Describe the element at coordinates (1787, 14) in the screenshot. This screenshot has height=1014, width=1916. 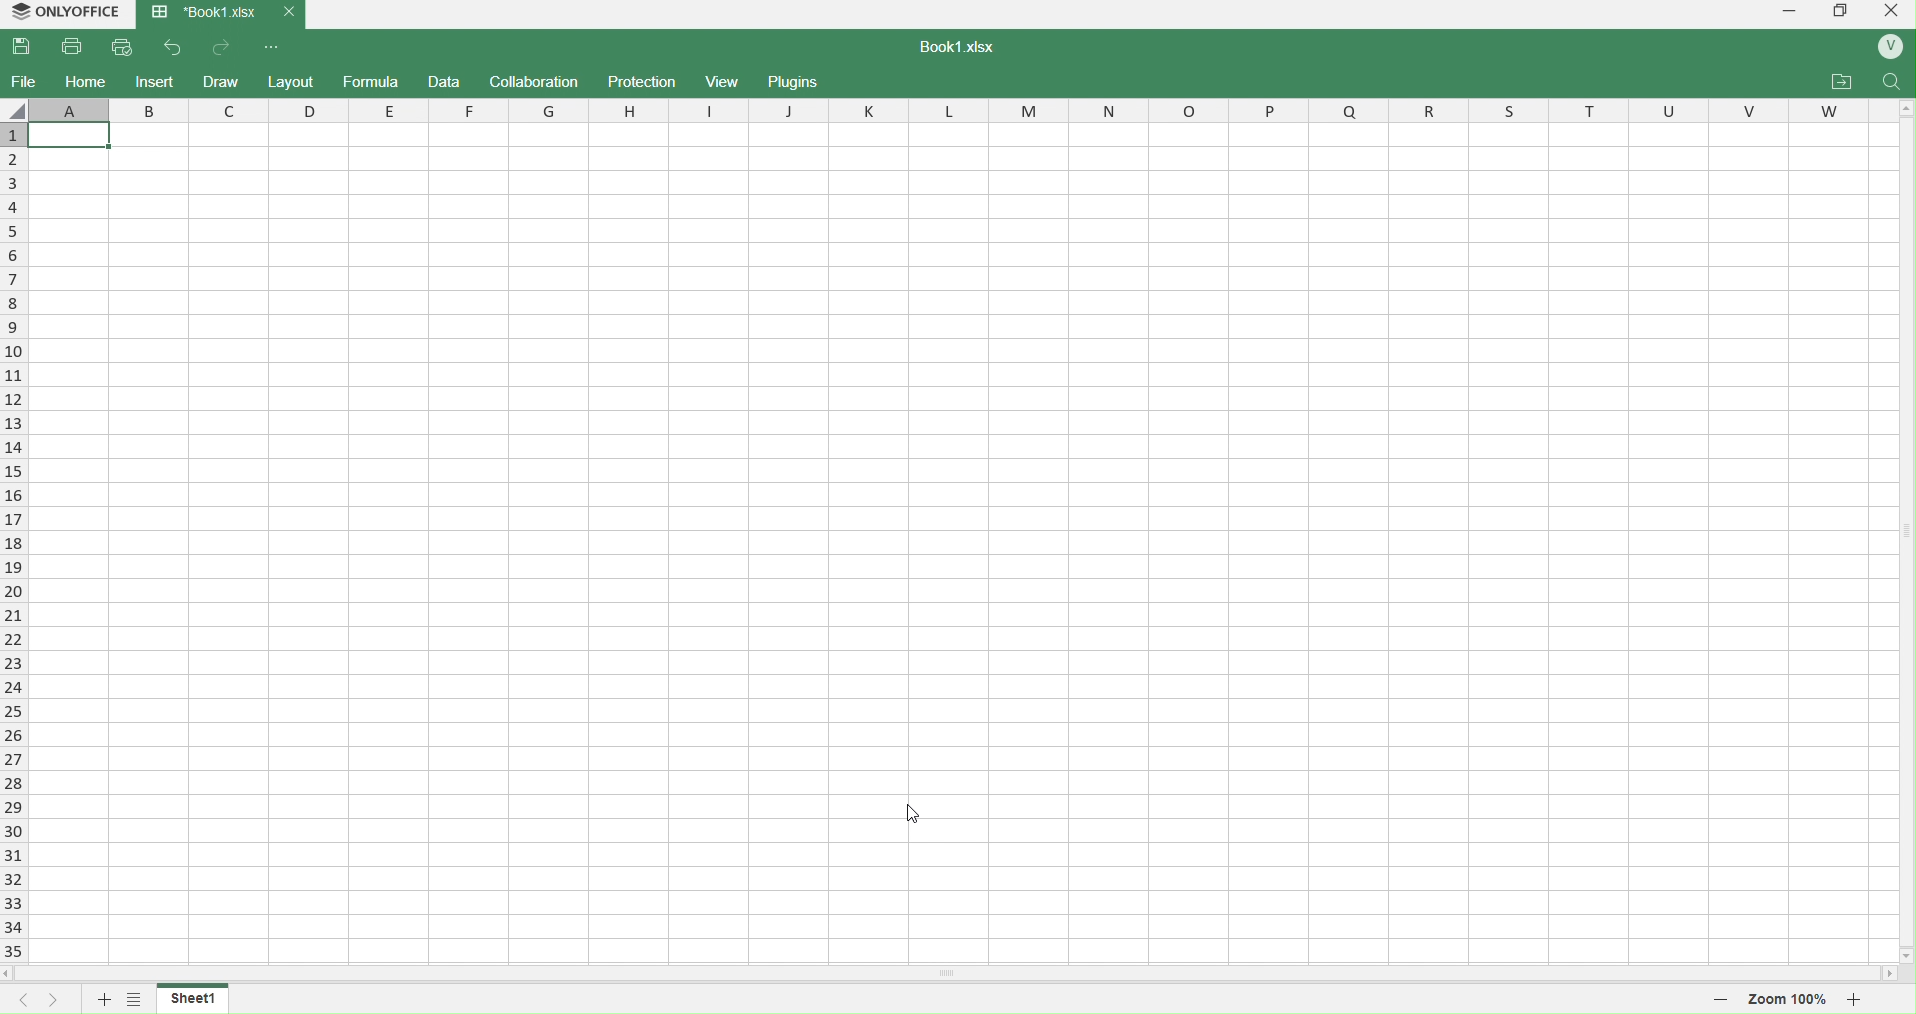
I see `minimize` at that location.